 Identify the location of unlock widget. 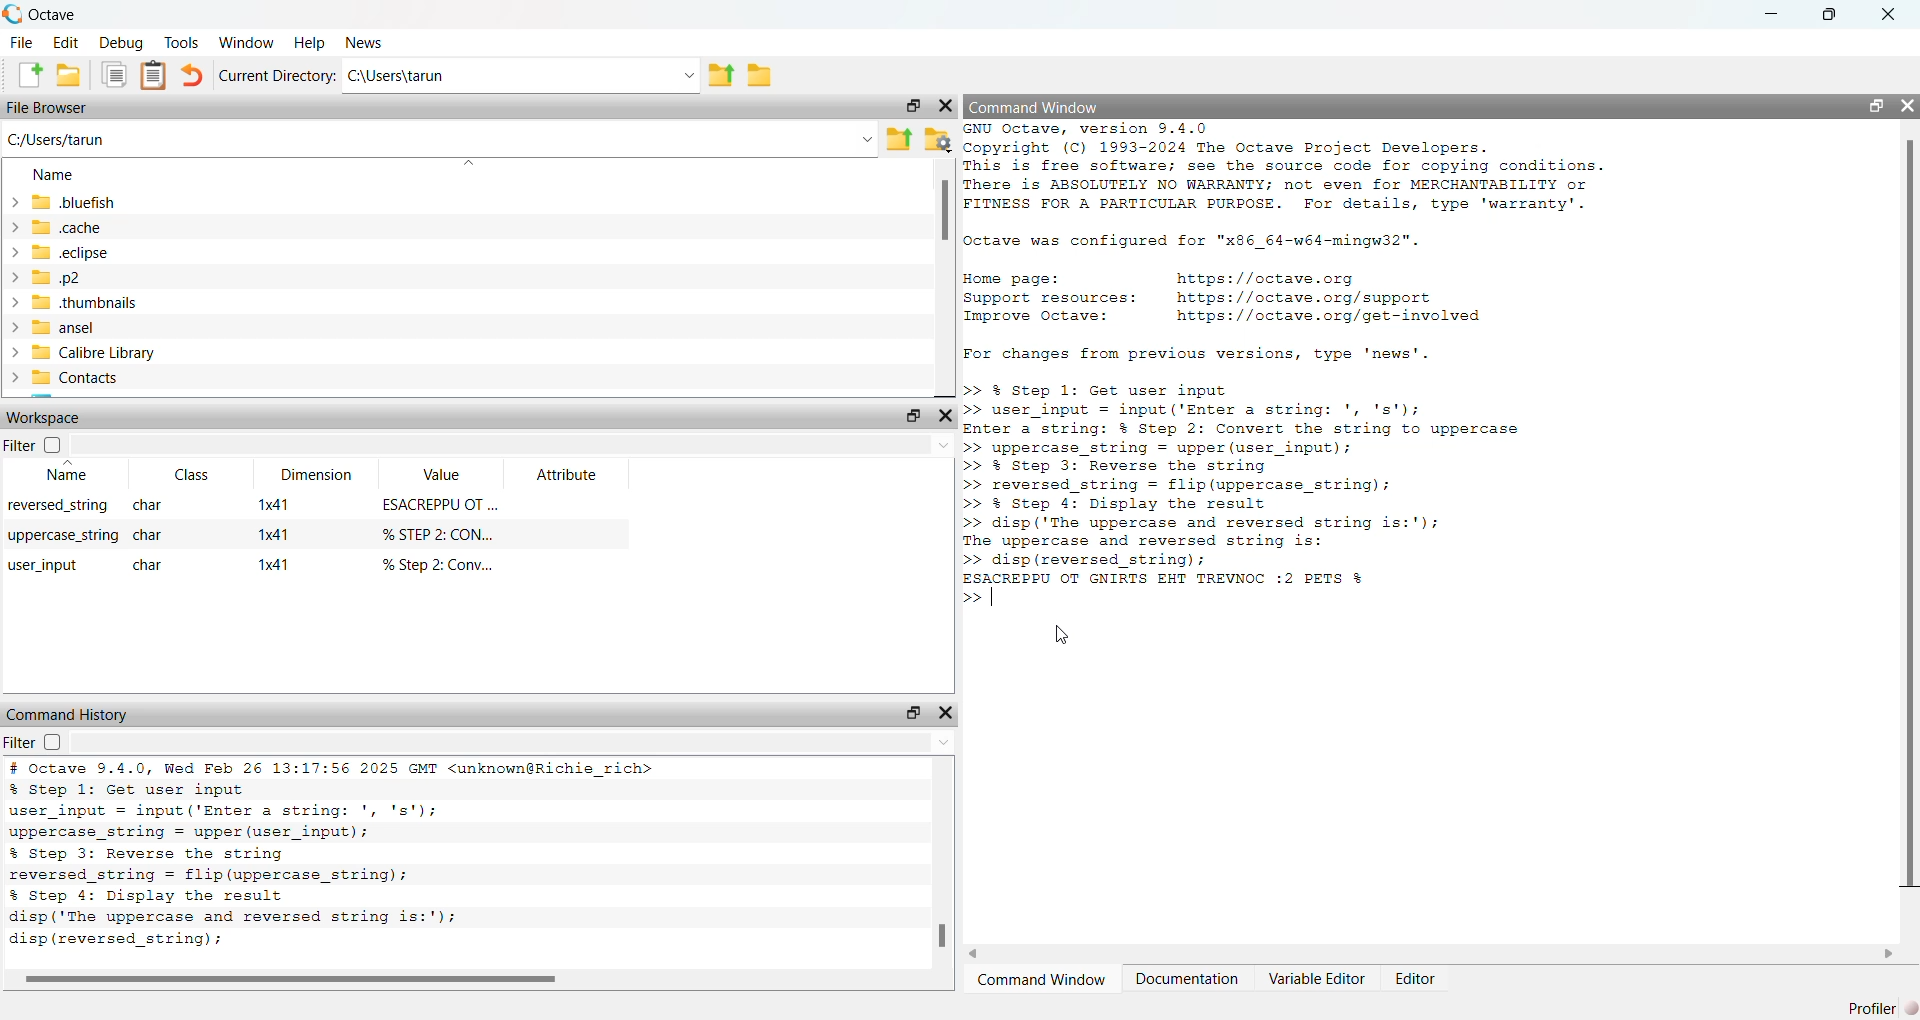
(913, 712).